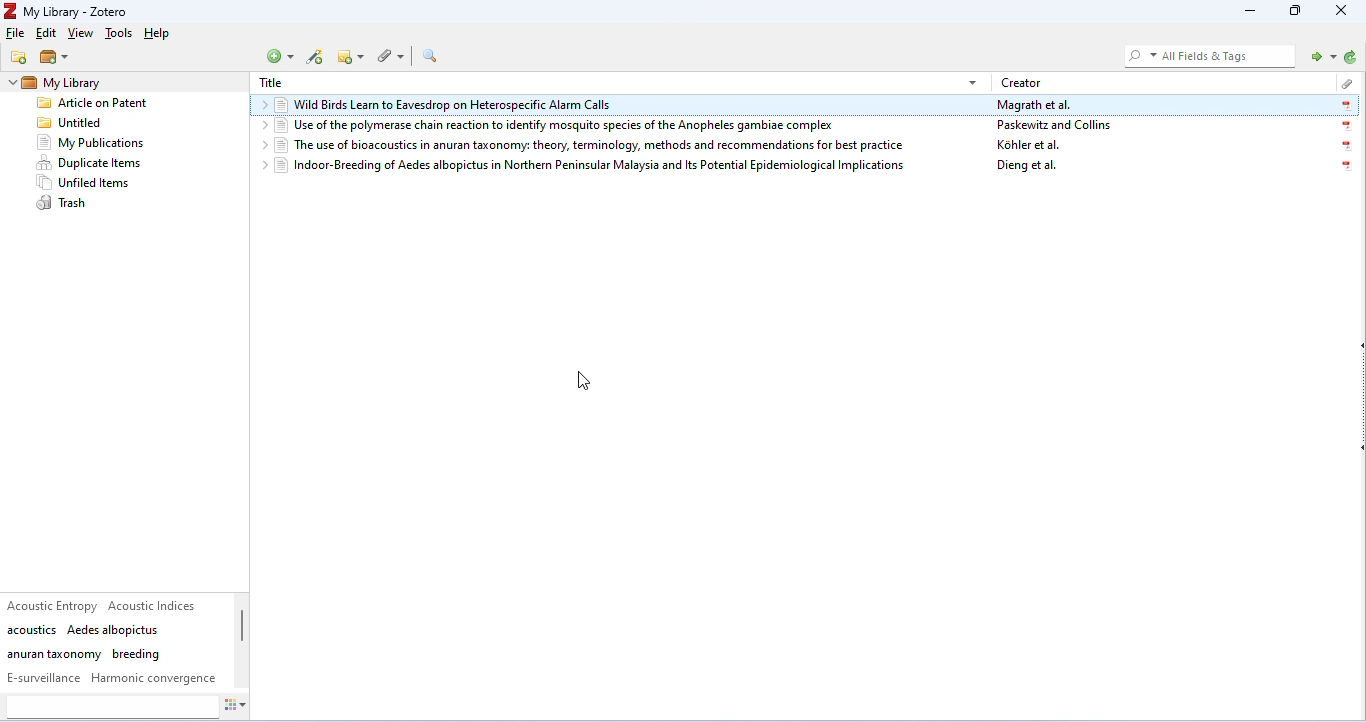 The width and height of the screenshot is (1366, 722). What do you see at coordinates (16, 33) in the screenshot?
I see `file` at bounding box center [16, 33].